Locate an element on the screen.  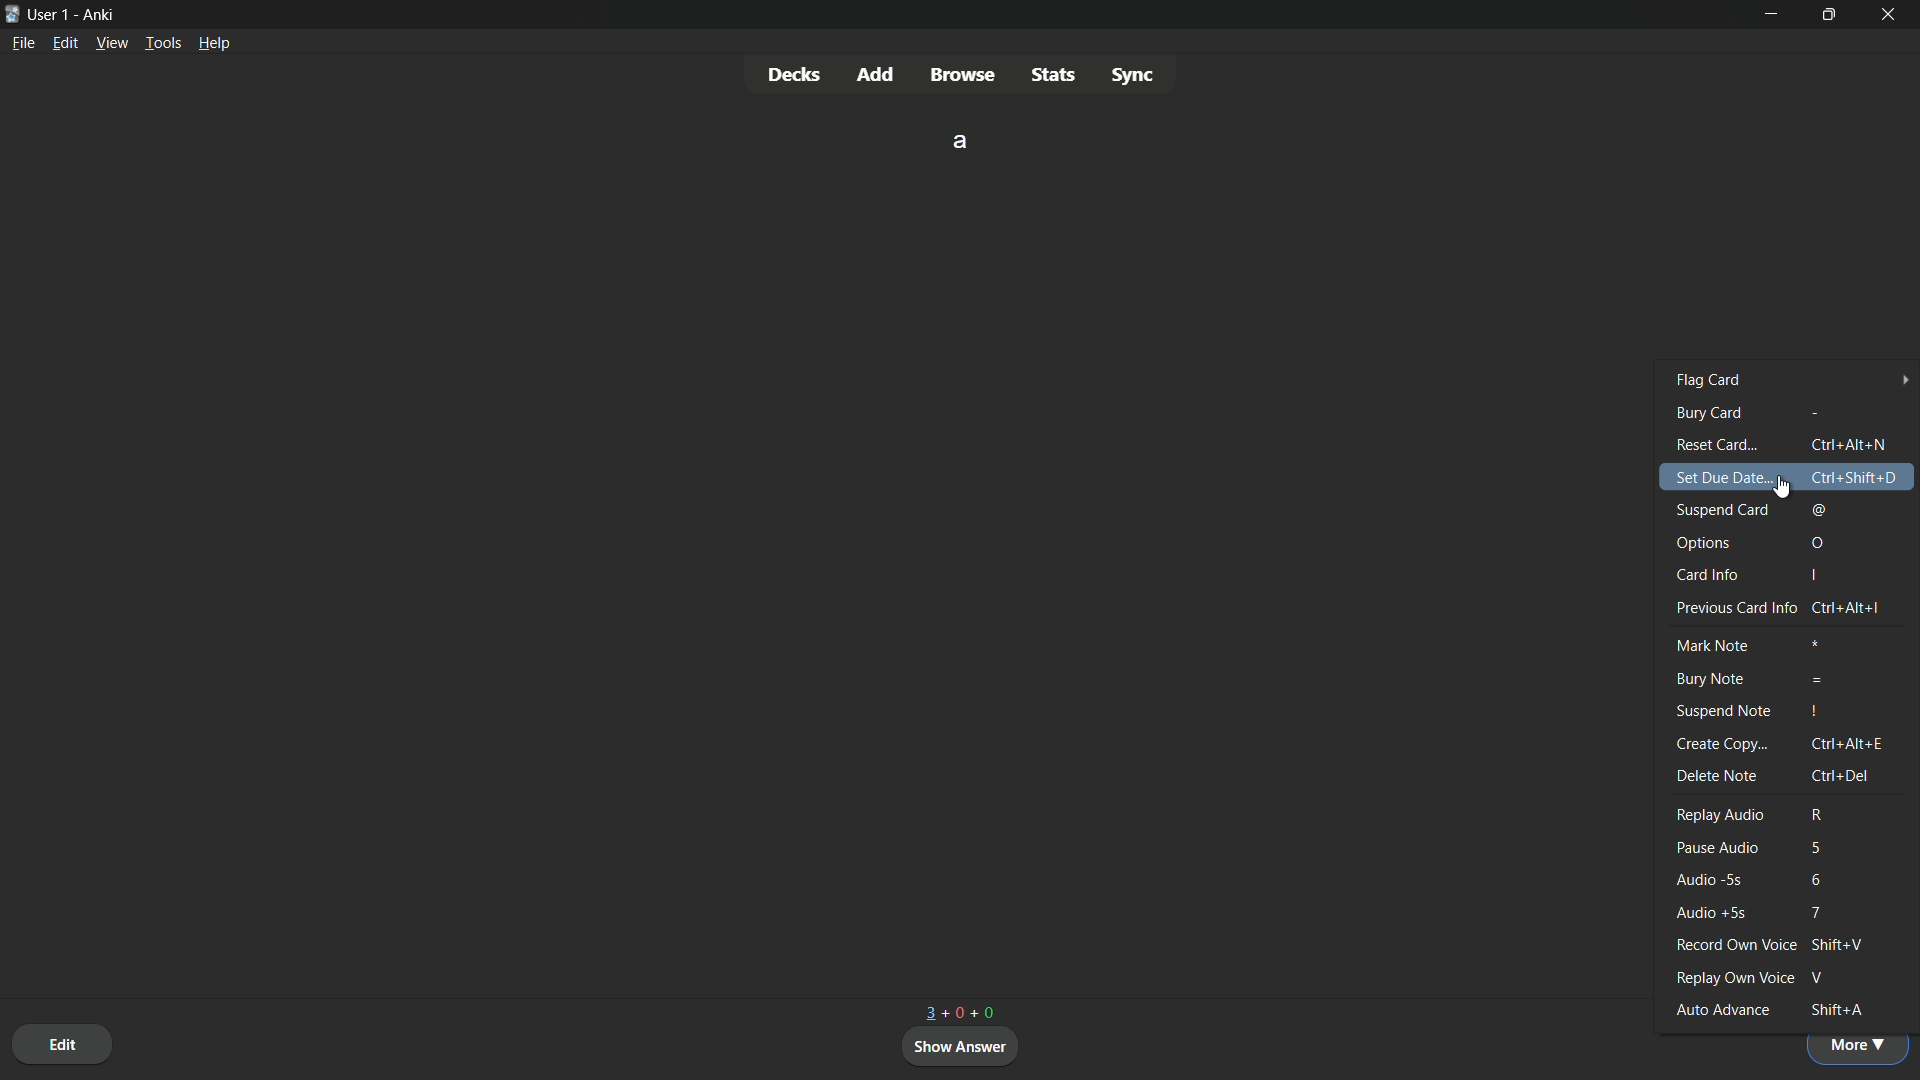
sync is located at coordinates (1133, 73).